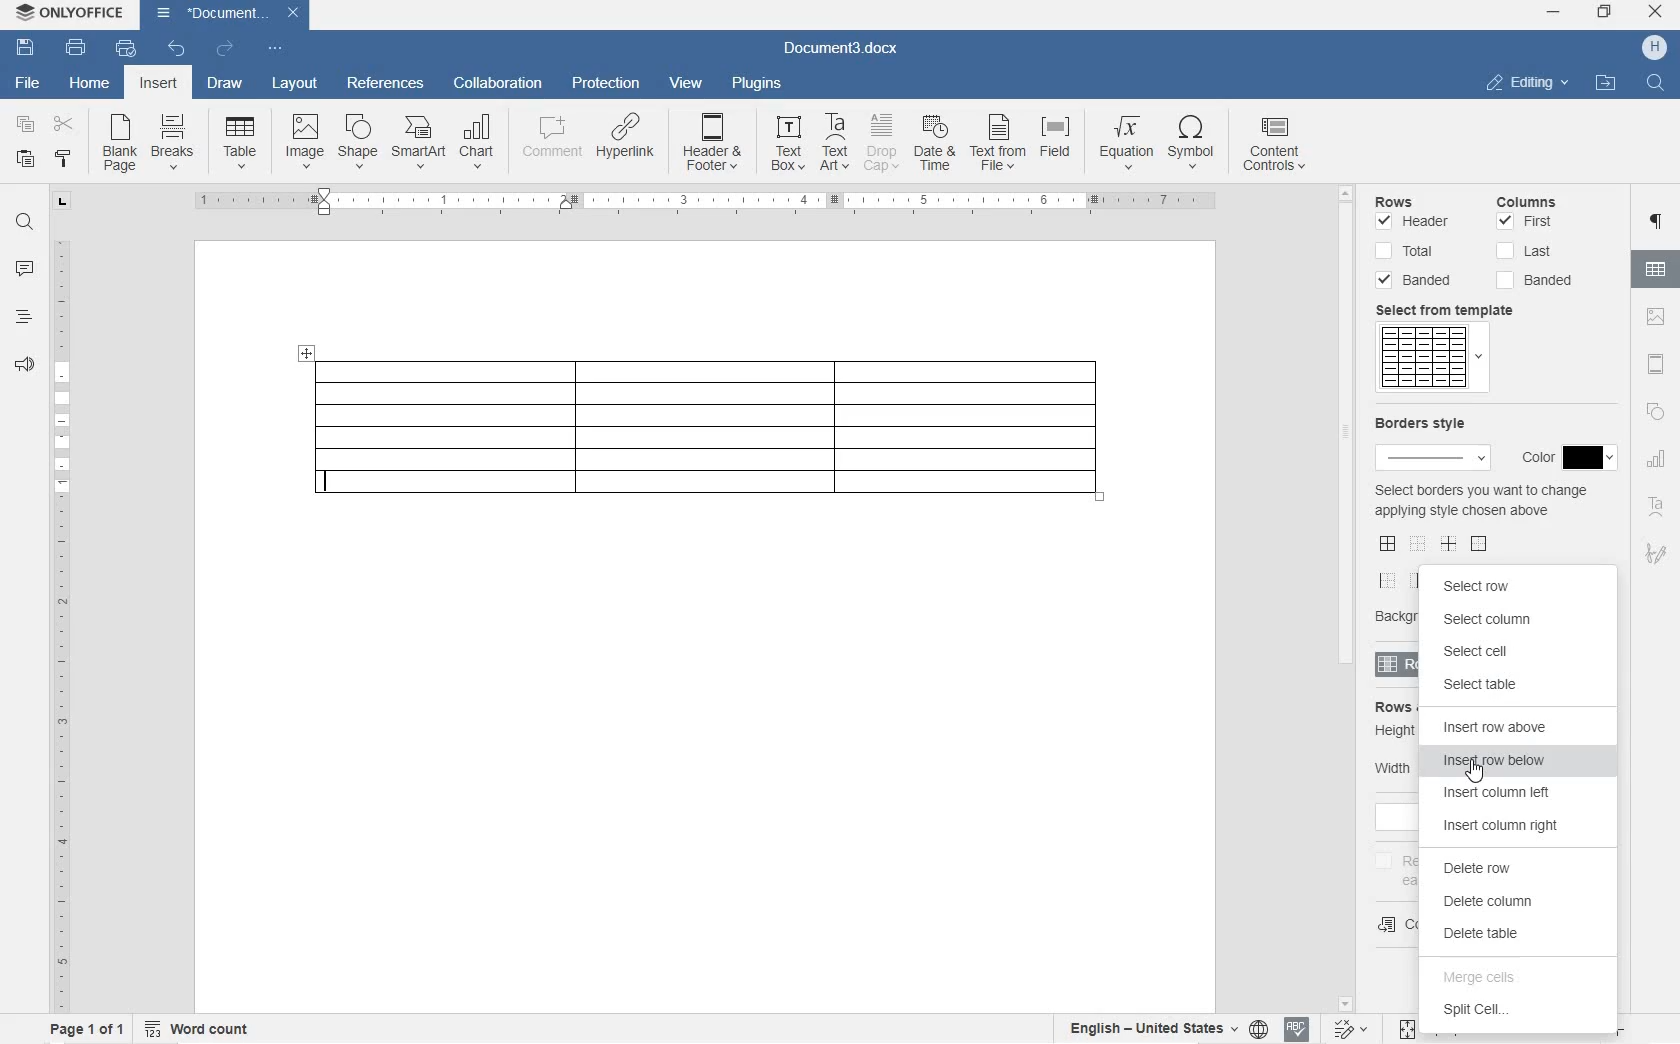 This screenshot has width=1680, height=1044. Describe the element at coordinates (1479, 589) in the screenshot. I see `select row` at that location.